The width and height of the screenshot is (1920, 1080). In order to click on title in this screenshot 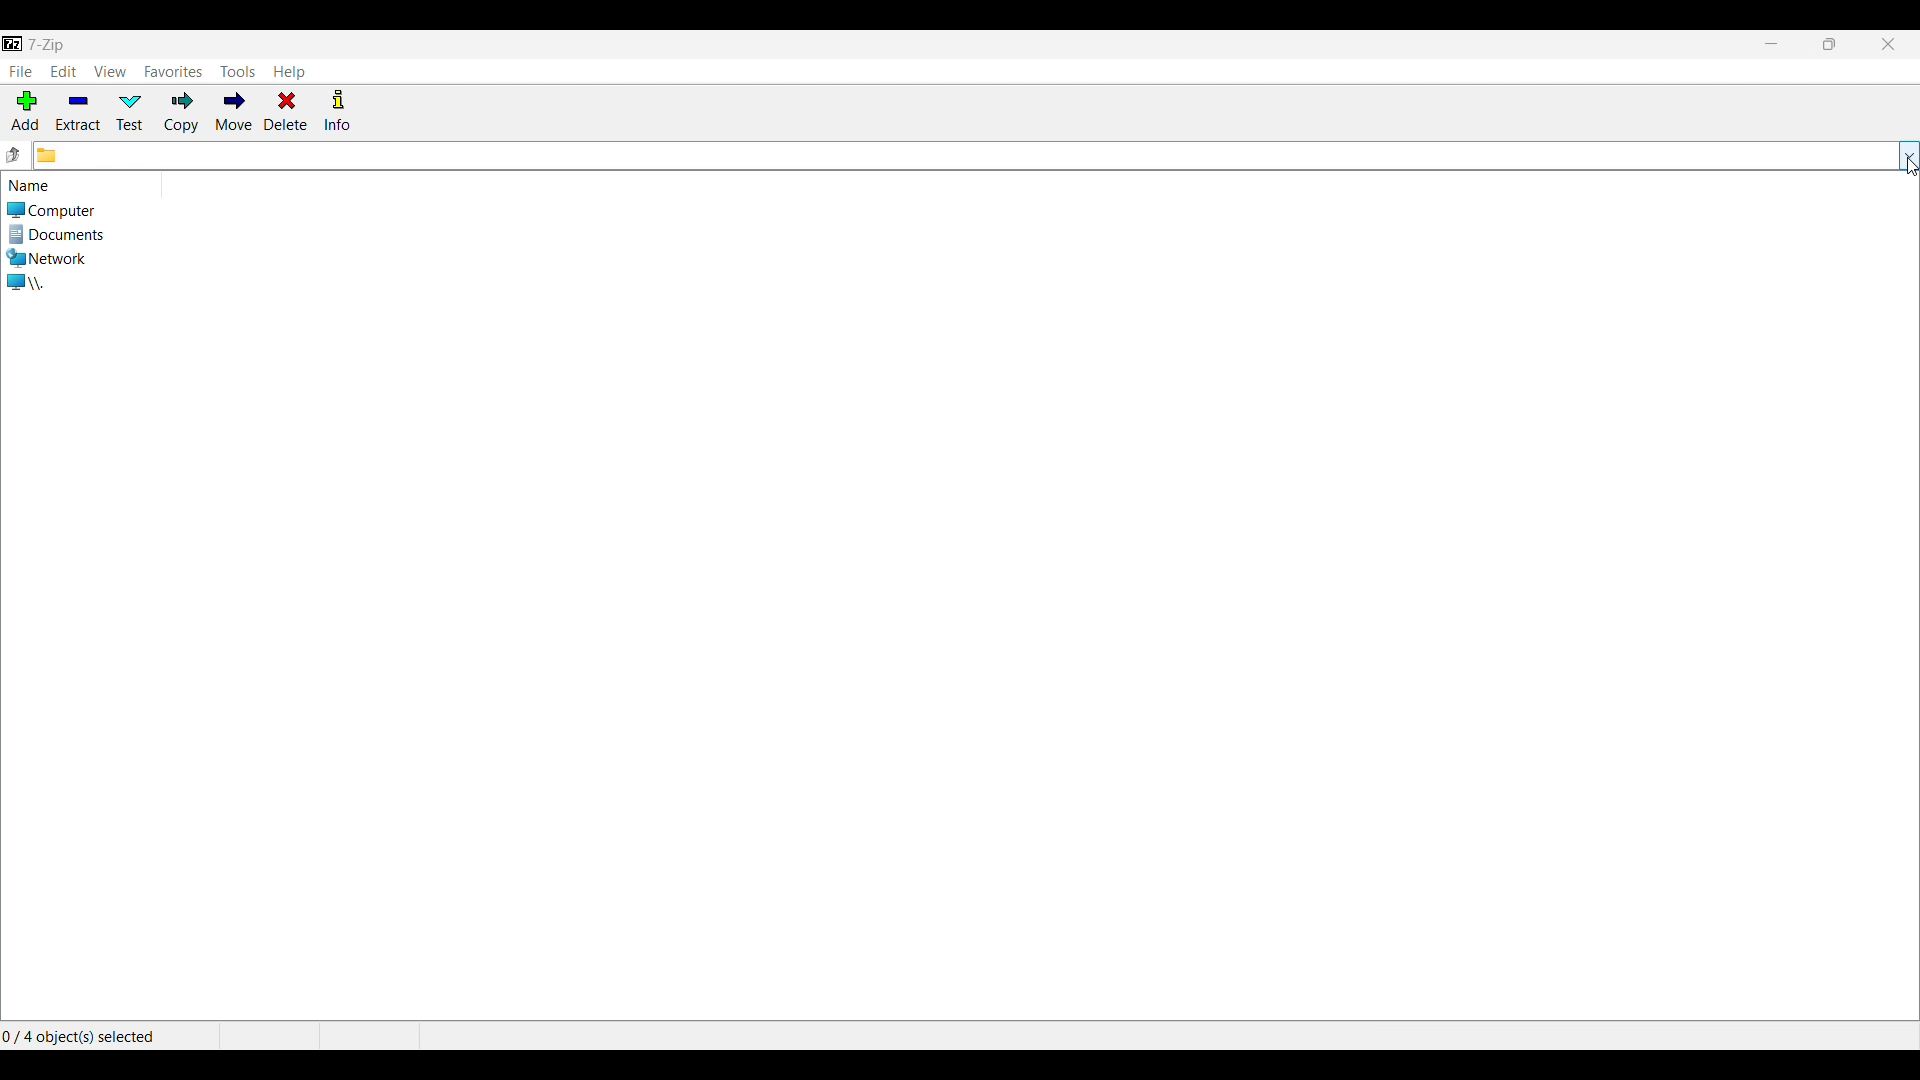, I will do `click(47, 45)`.